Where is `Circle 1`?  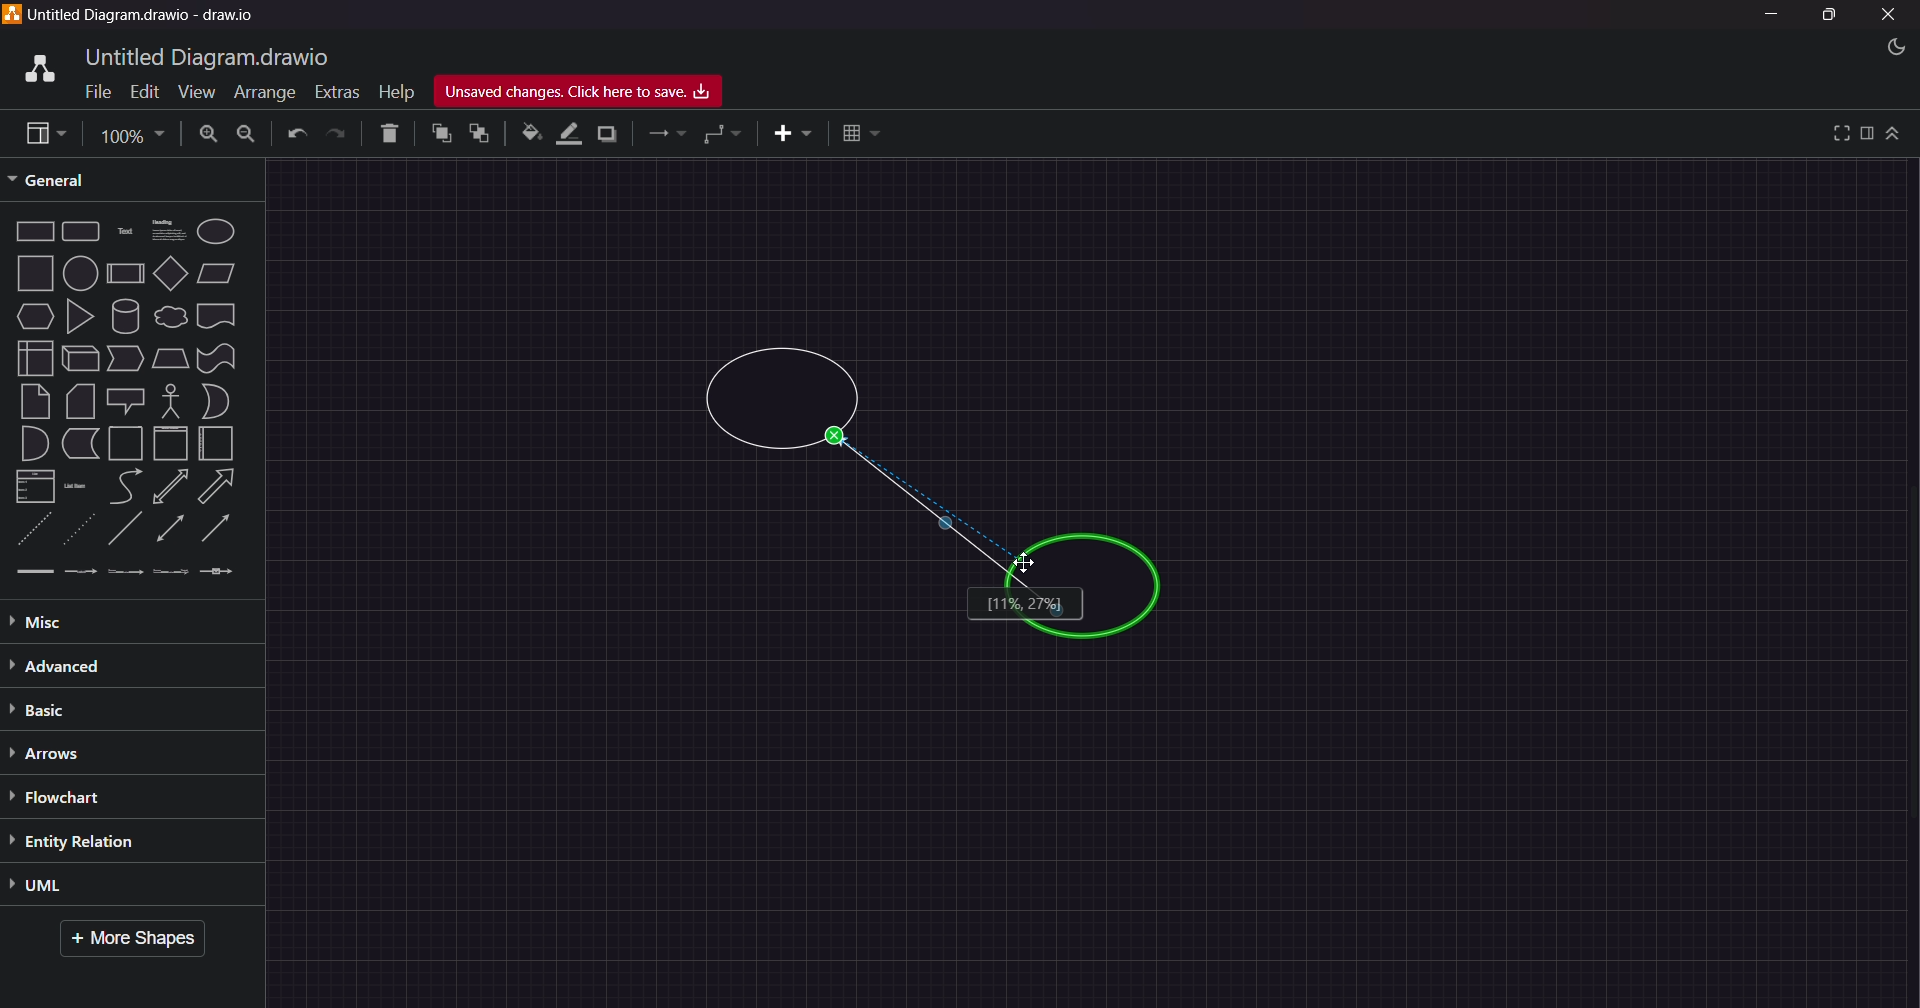
Circle 1 is located at coordinates (782, 400).